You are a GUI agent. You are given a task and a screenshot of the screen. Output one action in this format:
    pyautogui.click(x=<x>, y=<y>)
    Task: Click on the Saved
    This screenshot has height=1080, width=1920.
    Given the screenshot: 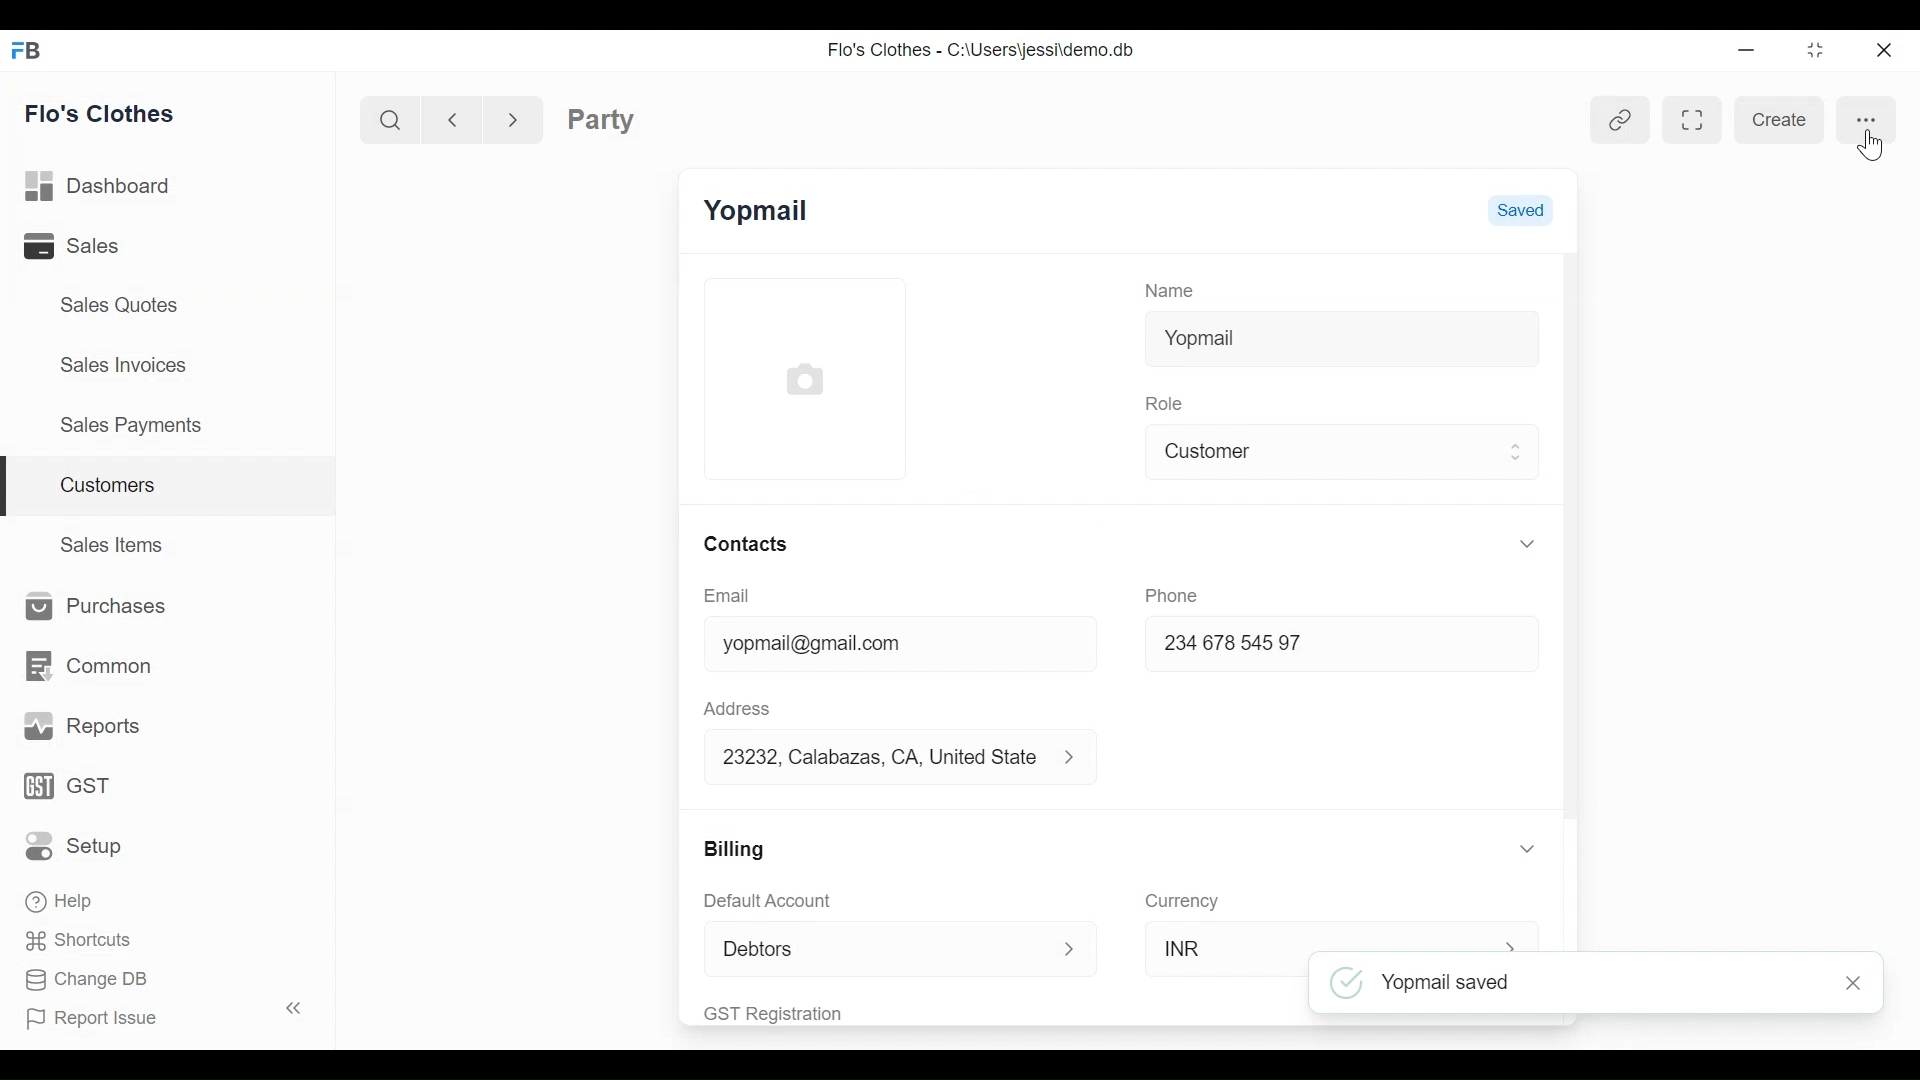 What is the action you would take?
    pyautogui.click(x=1521, y=210)
    